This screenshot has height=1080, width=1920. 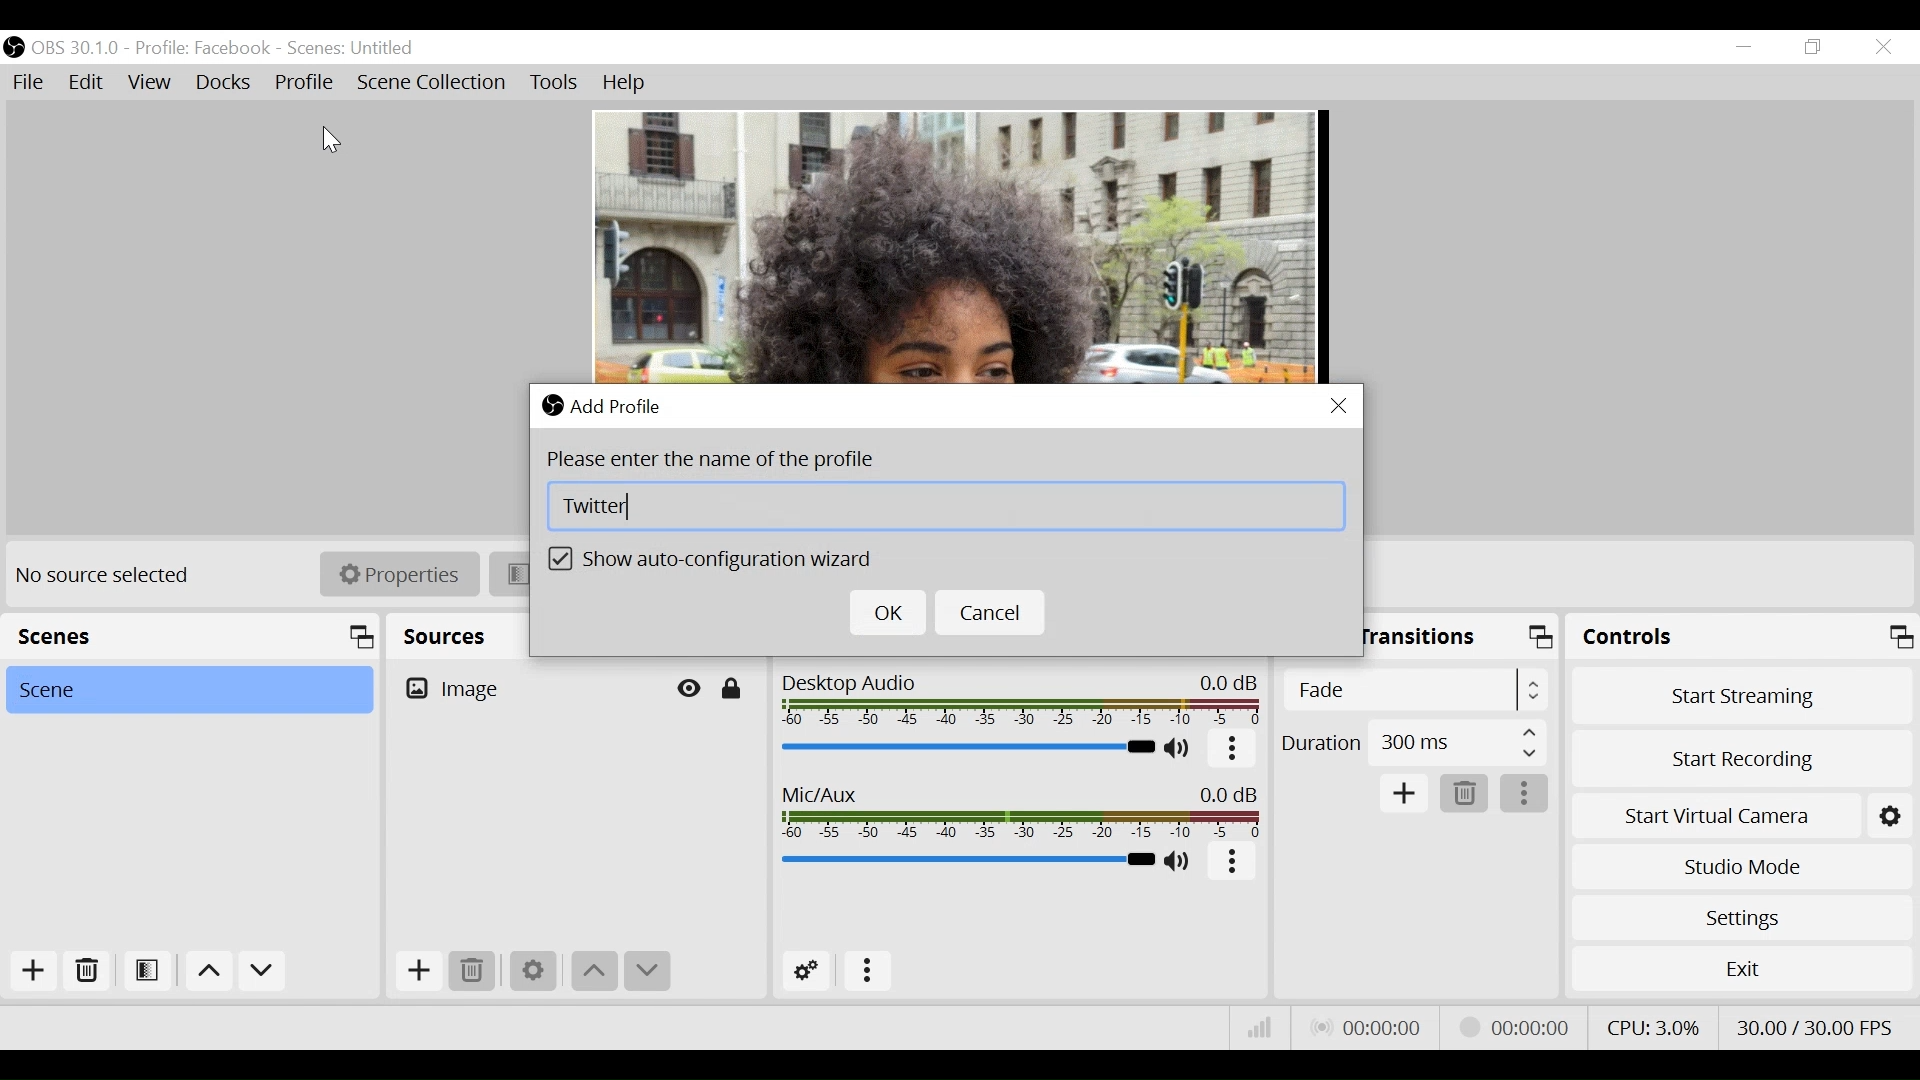 I want to click on Start Recording, so click(x=1741, y=757).